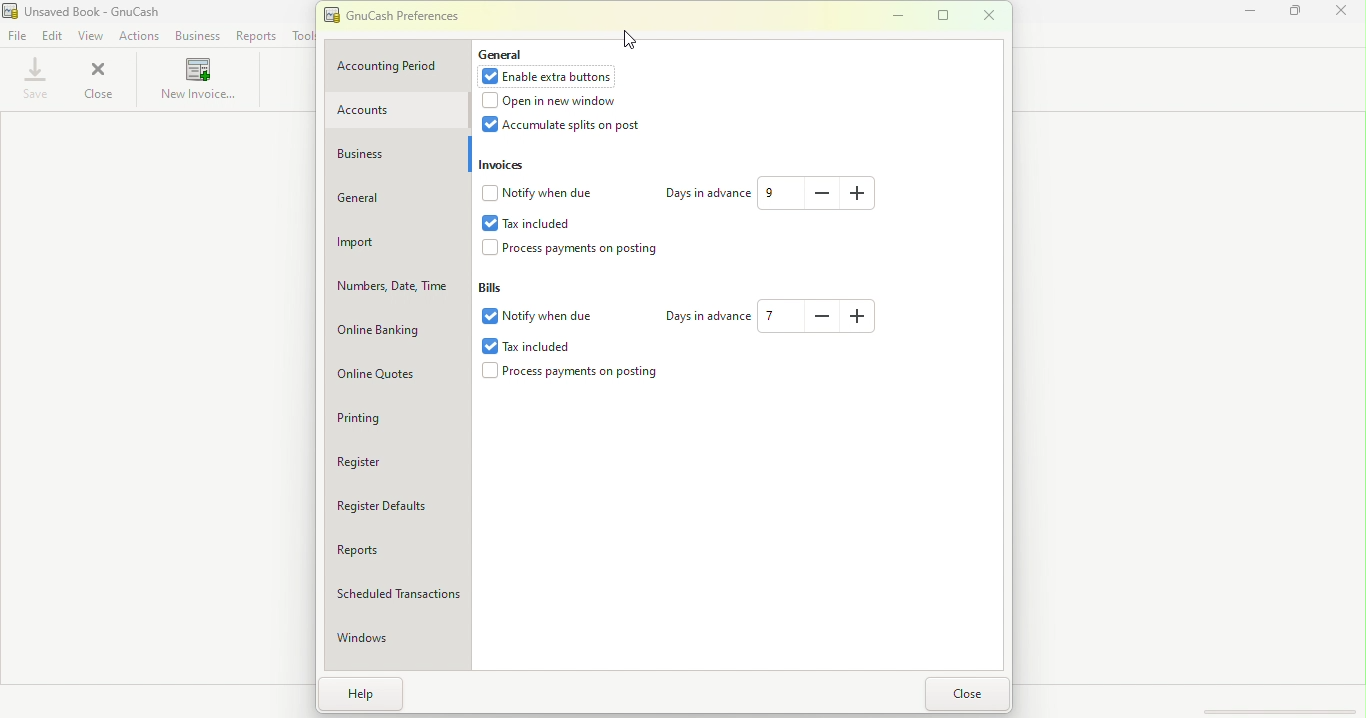 The image size is (1366, 718). What do you see at coordinates (709, 316) in the screenshot?
I see `Days in advance` at bounding box center [709, 316].